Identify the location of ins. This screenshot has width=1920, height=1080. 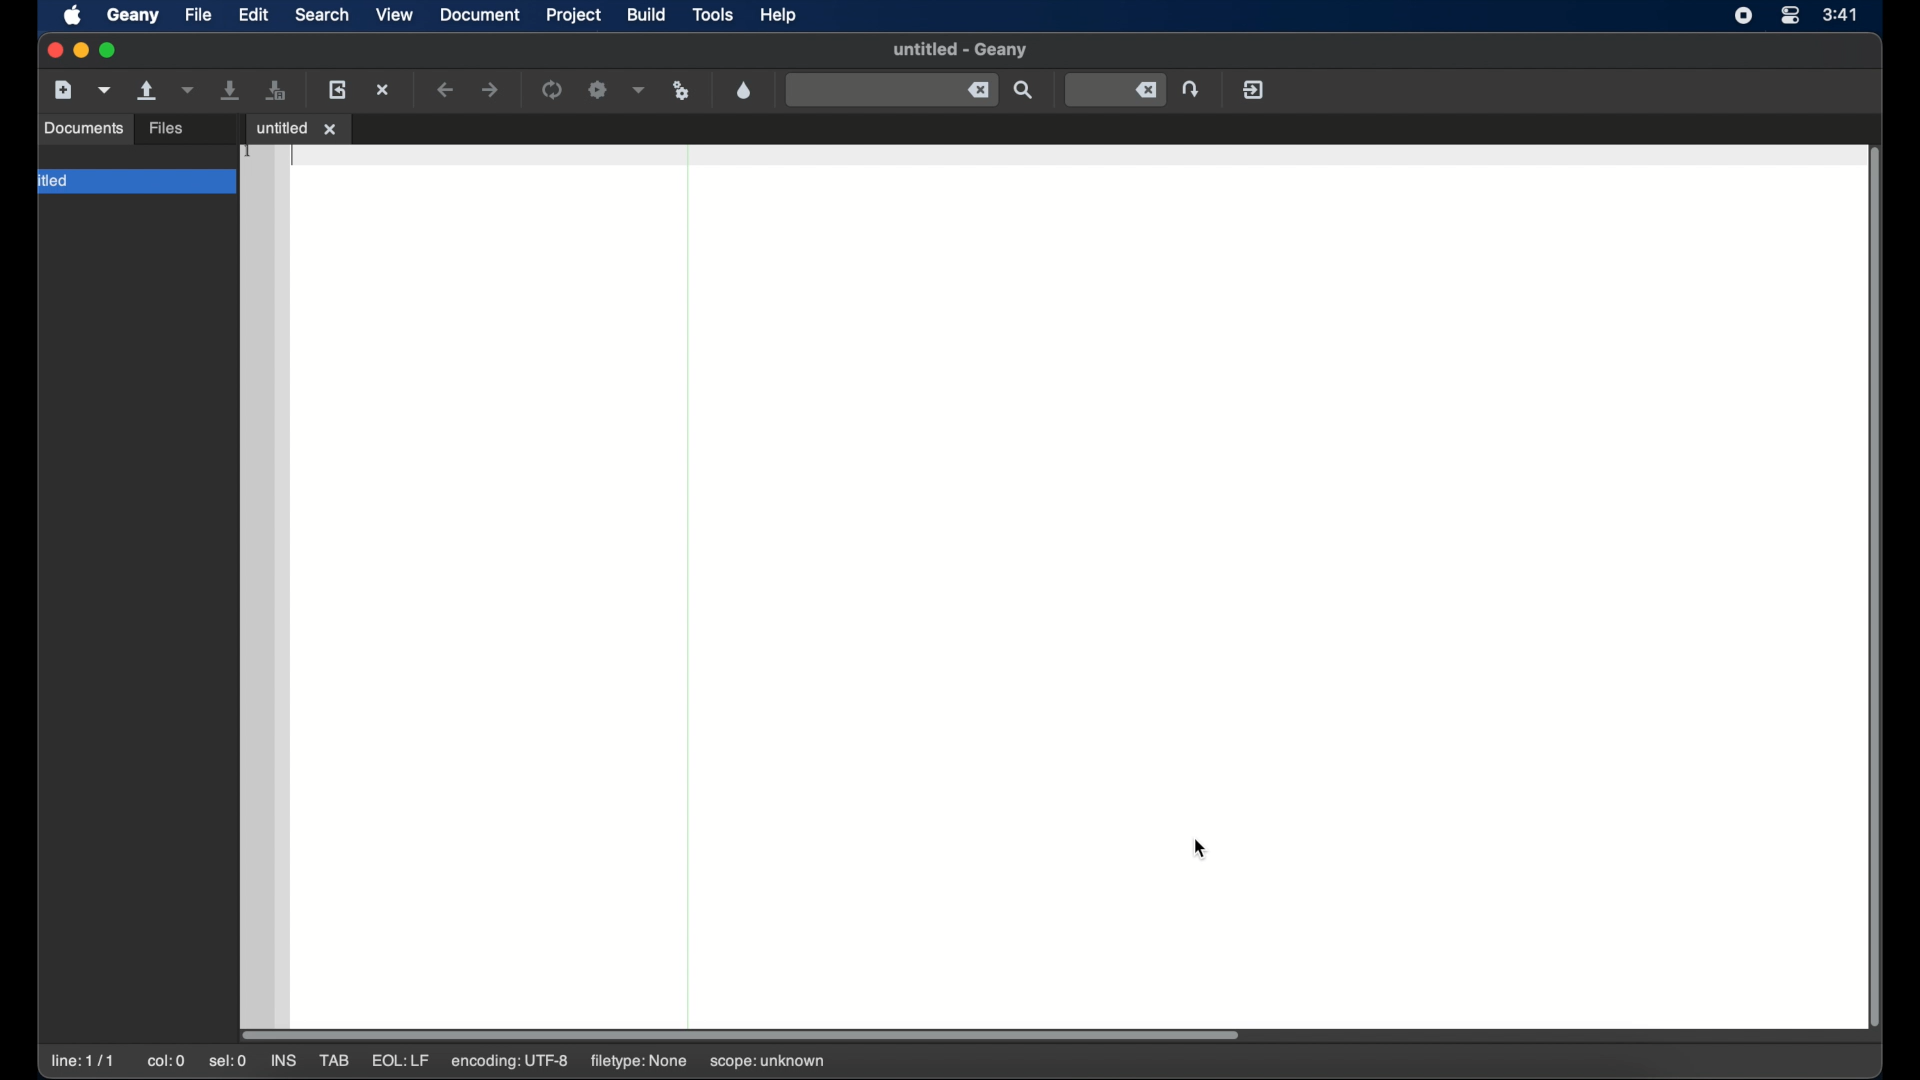
(286, 1061).